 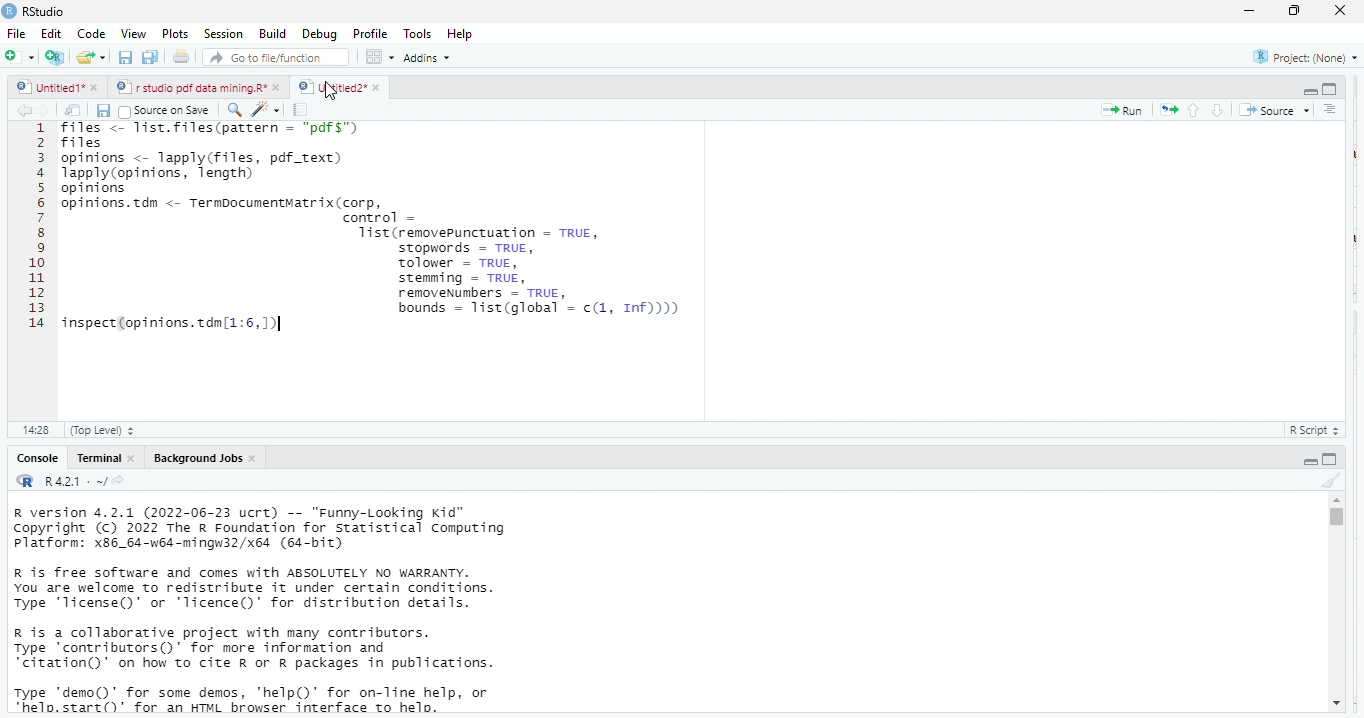 I want to click on debug, so click(x=317, y=33).